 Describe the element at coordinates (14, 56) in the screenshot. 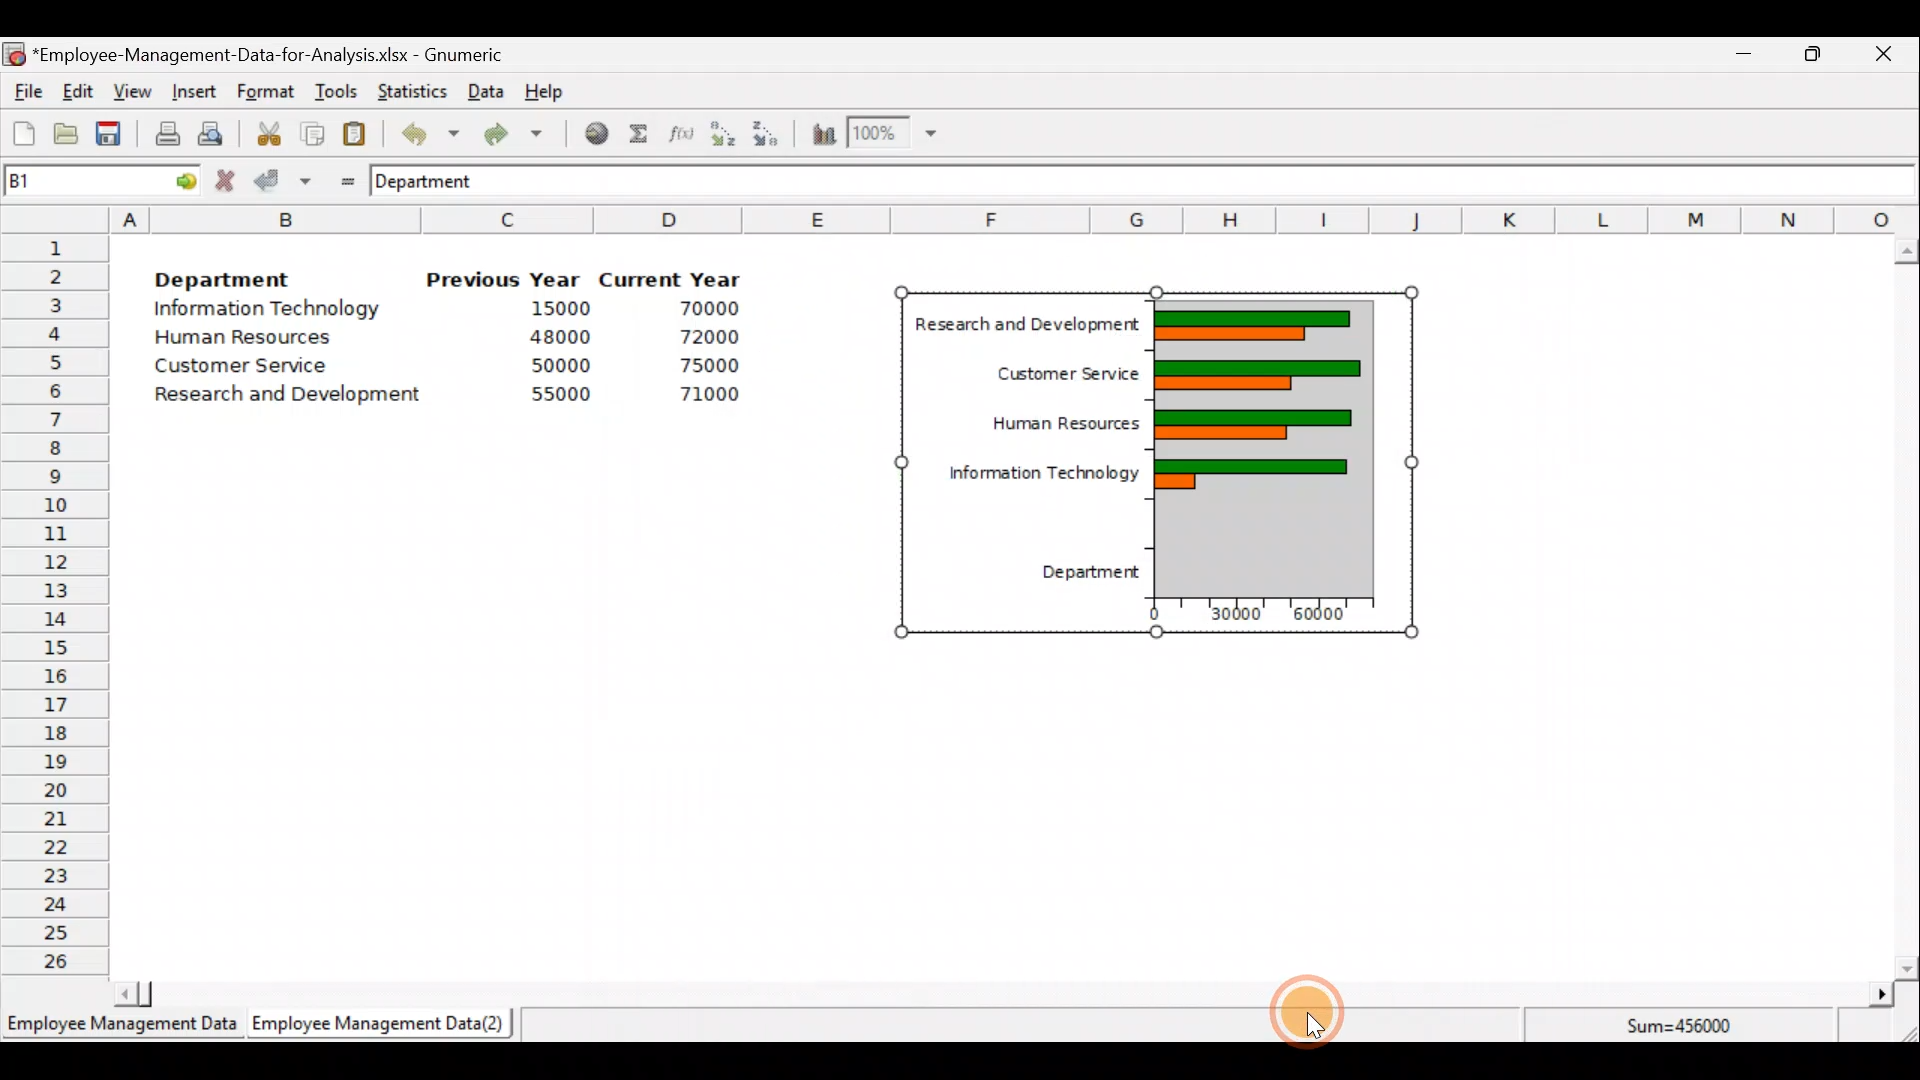

I see `Gnumeric logo` at that location.